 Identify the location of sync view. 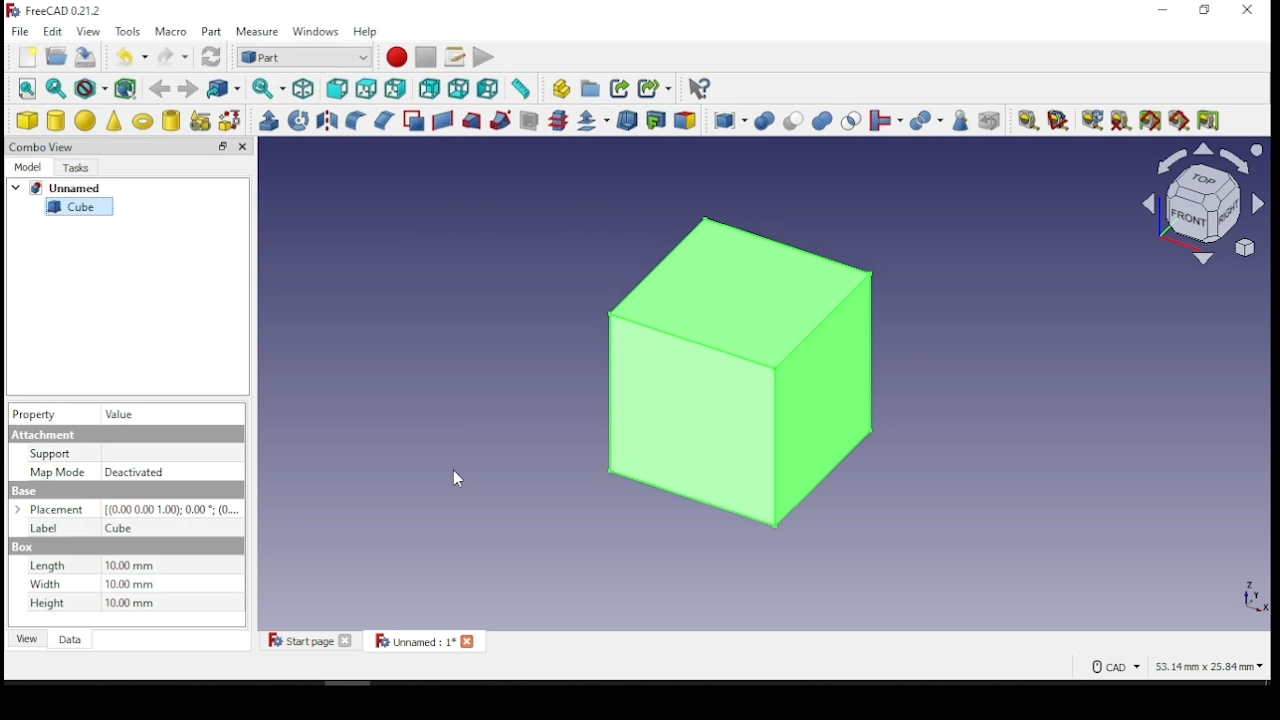
(269, 89).